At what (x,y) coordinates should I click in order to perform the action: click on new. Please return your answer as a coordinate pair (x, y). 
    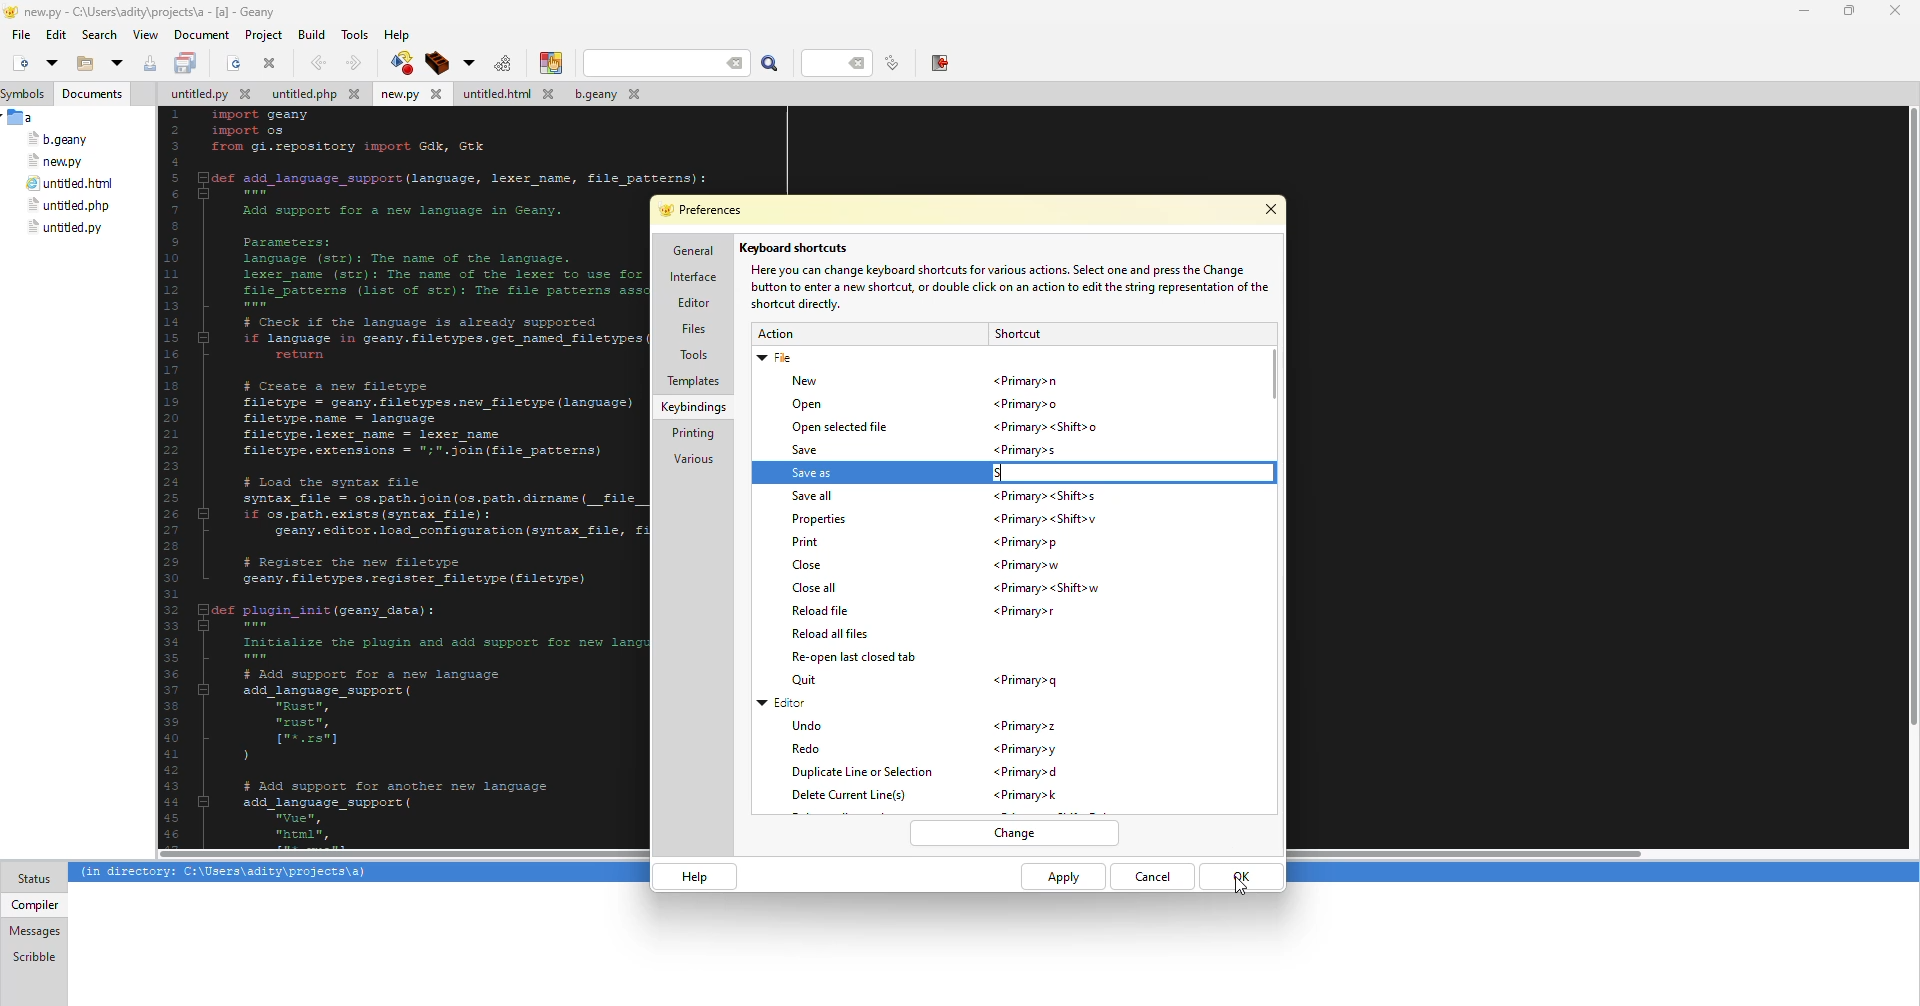
    Looking at the image, I should click on (18, 64).